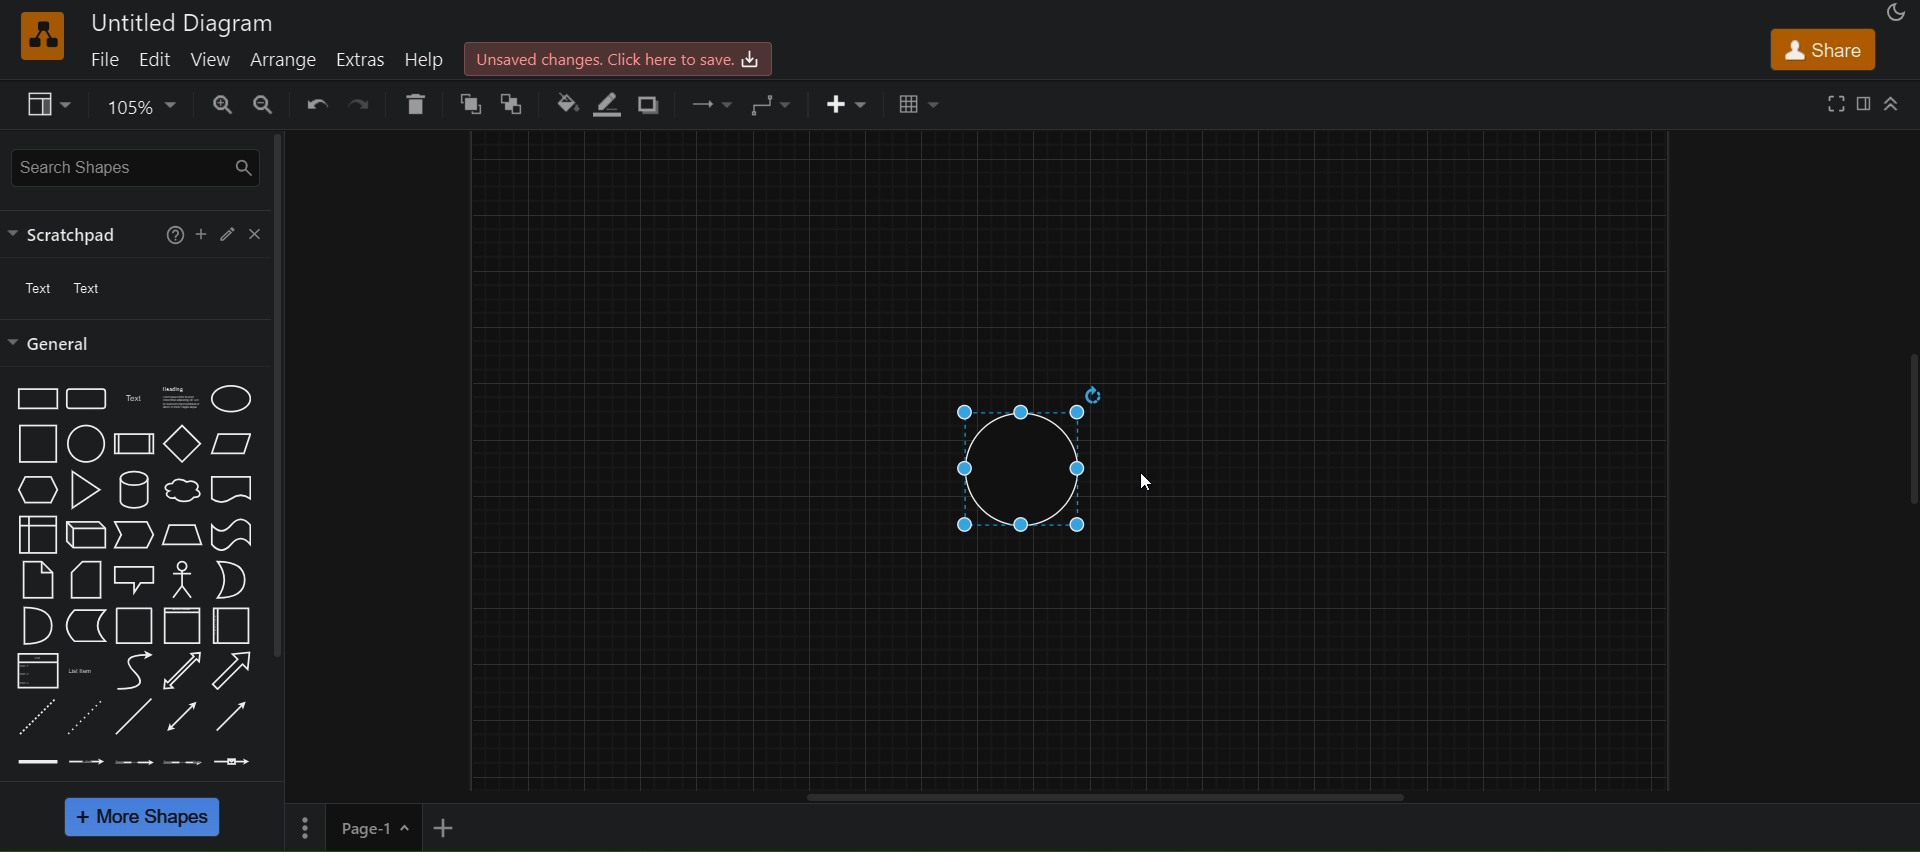  Describe the element at coordinates (279, 393) in the screenshot. I see `vertical scroll bar` at that location.